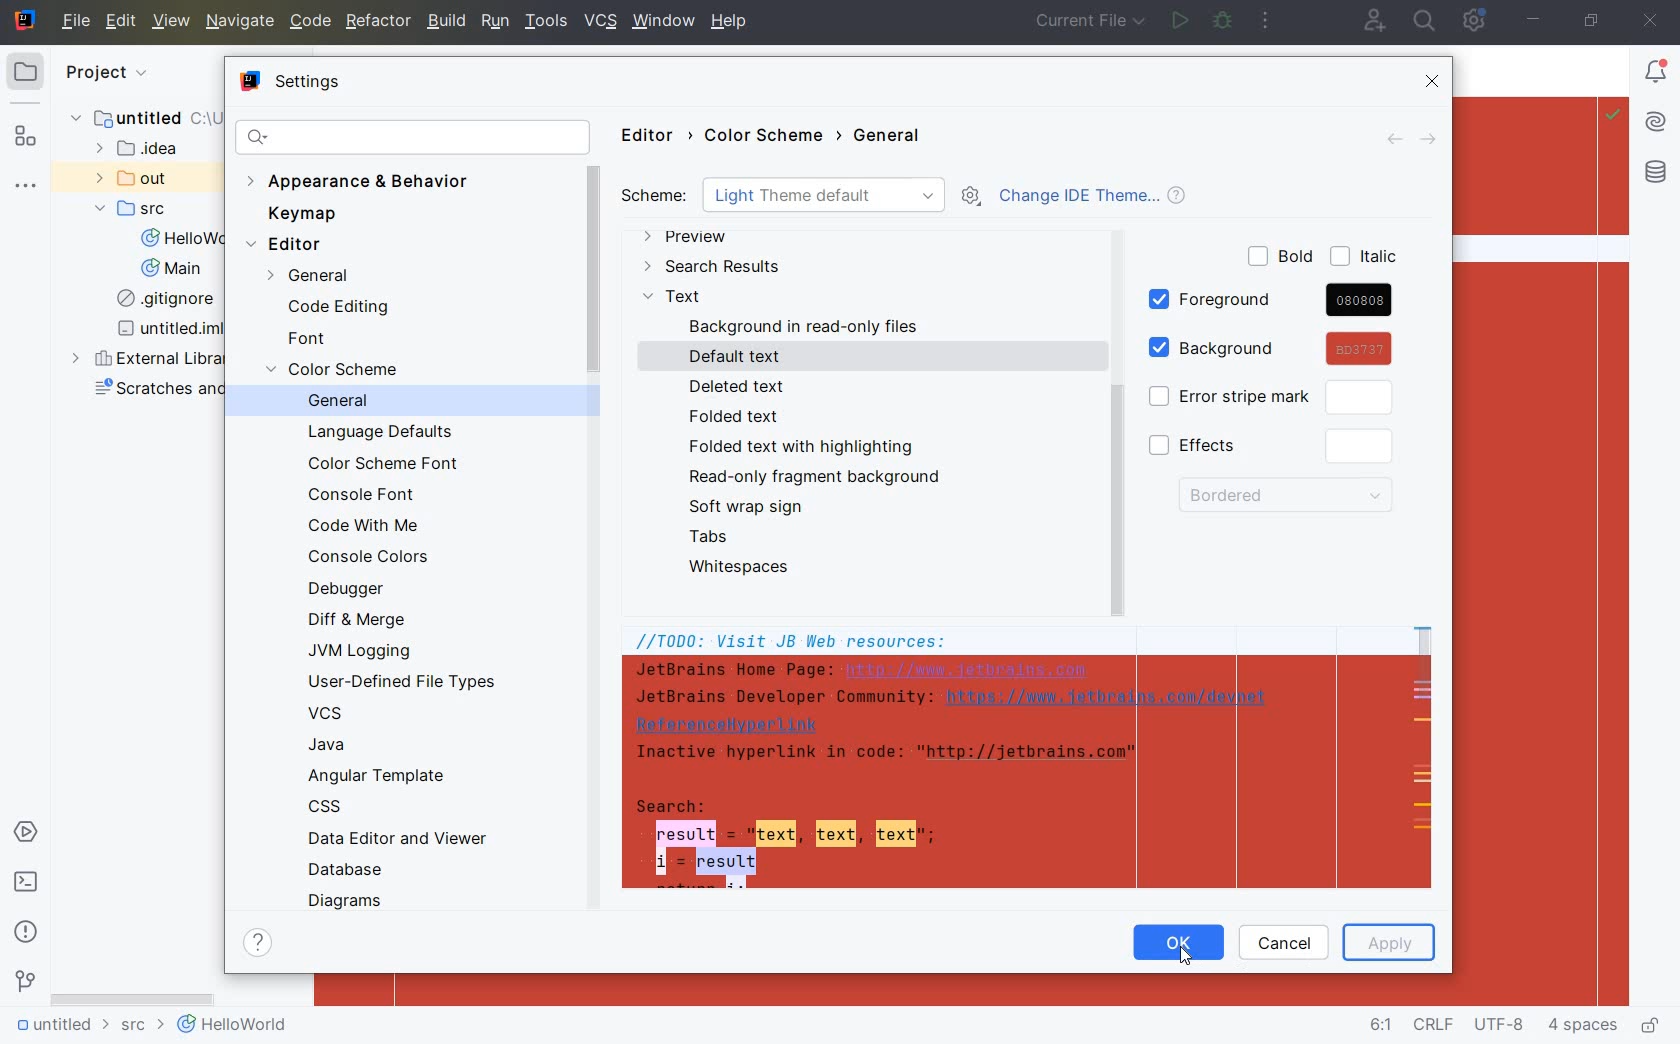  I want to click on project, so click(70, 71).